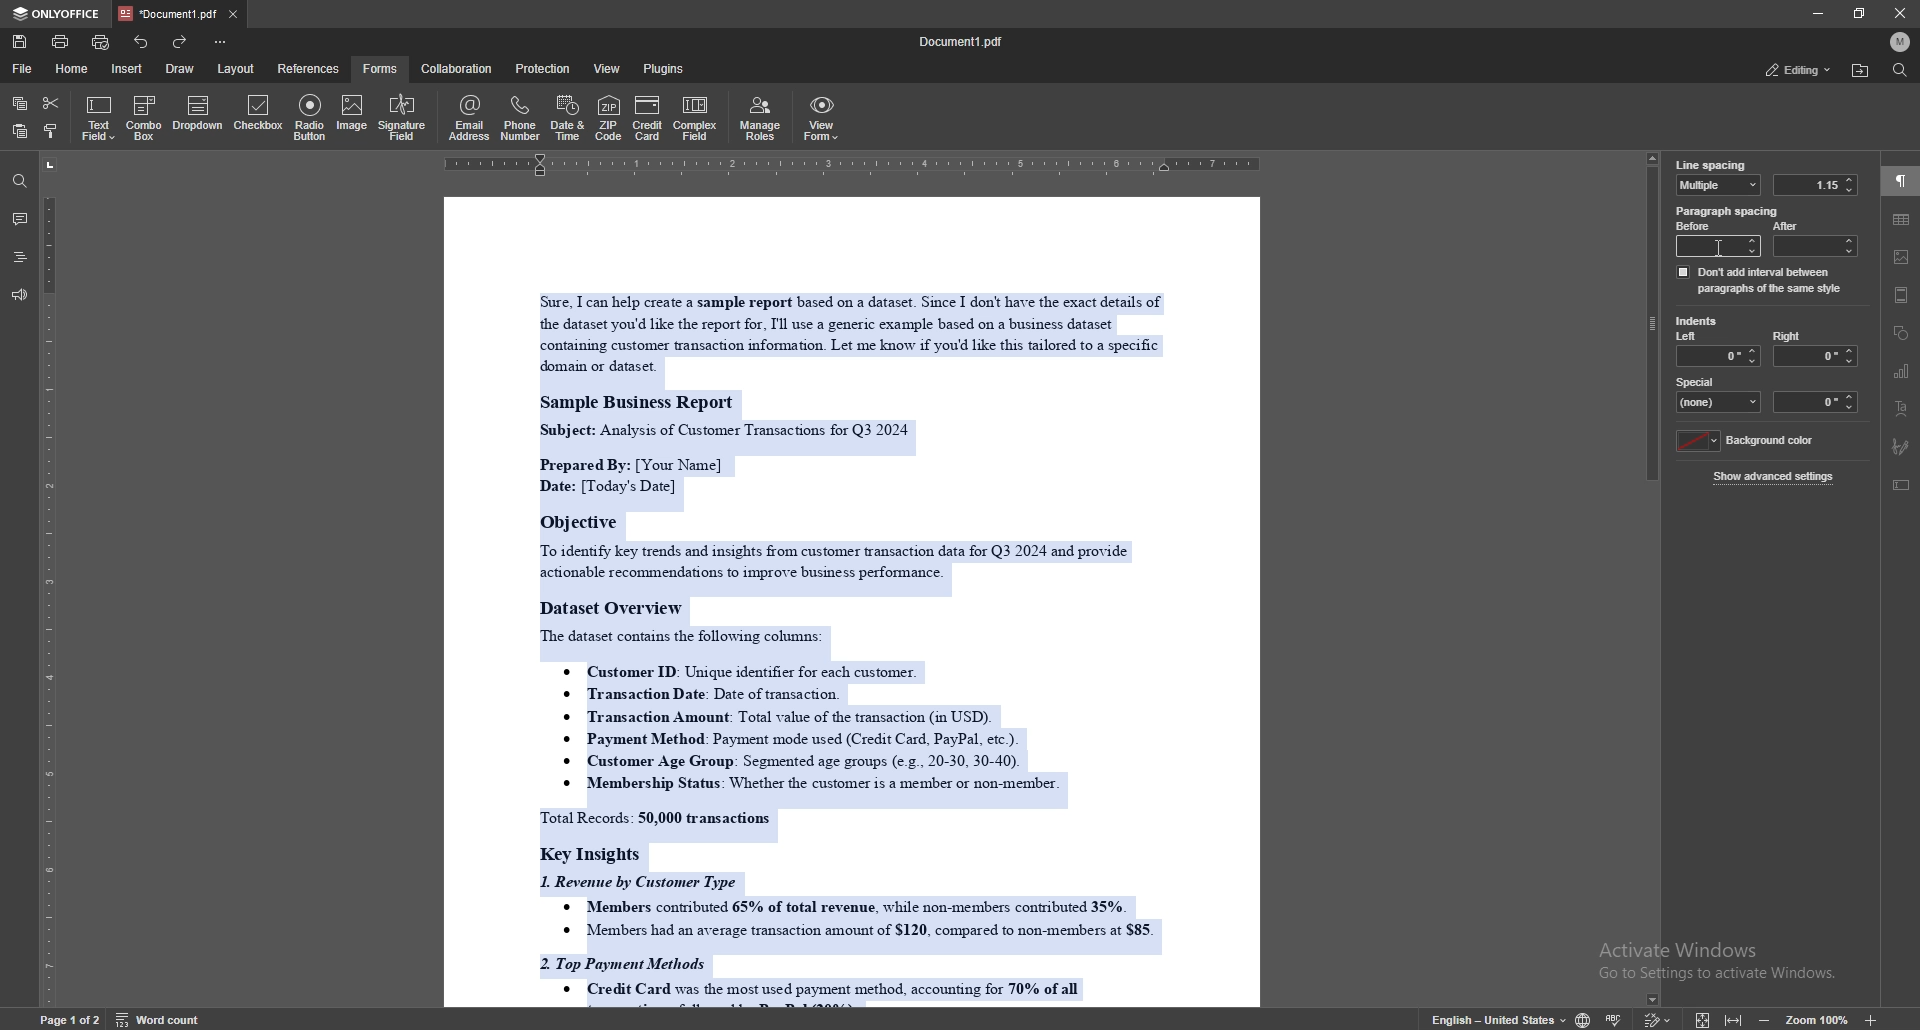  Describe the element at coordinates (1734, 1015) in the screenshot. I see `fit to width` at that location.